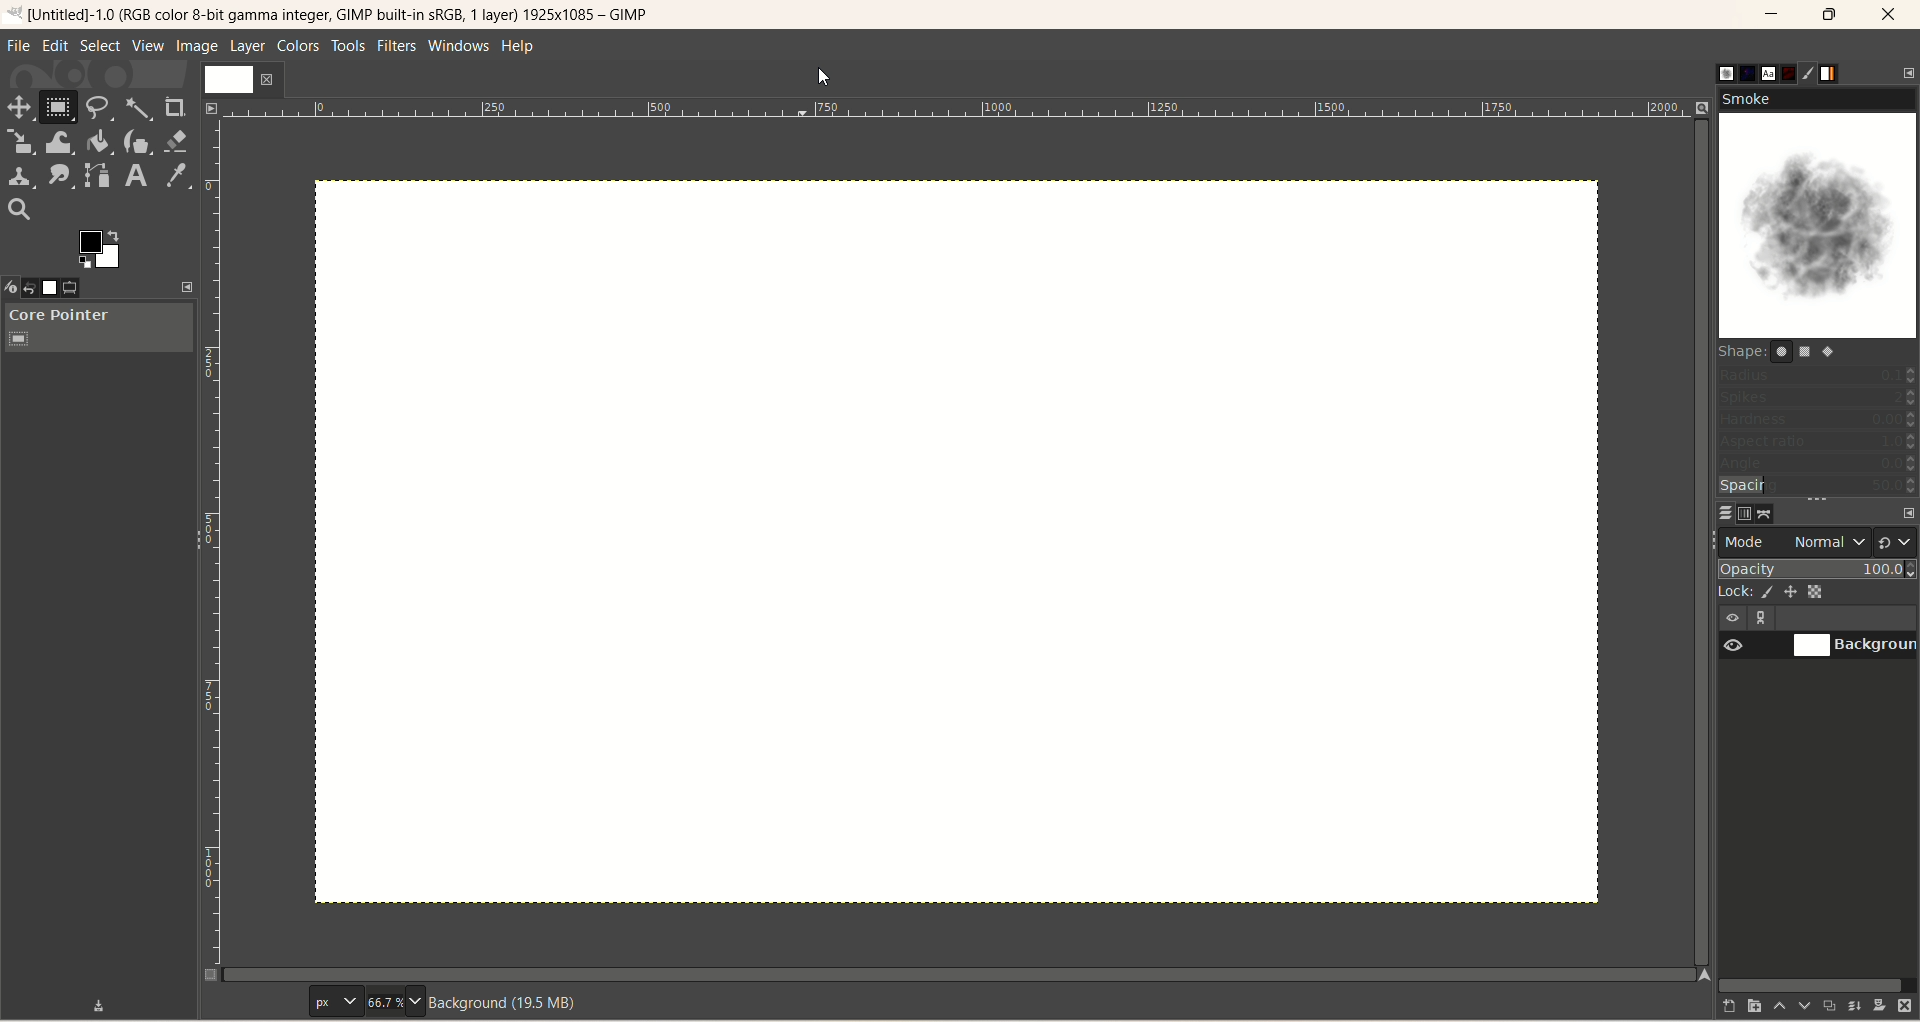  What do you see at coordinates (1739, 73) in the screenshot?
I see `pattern` at bounding box center [1739, 73].